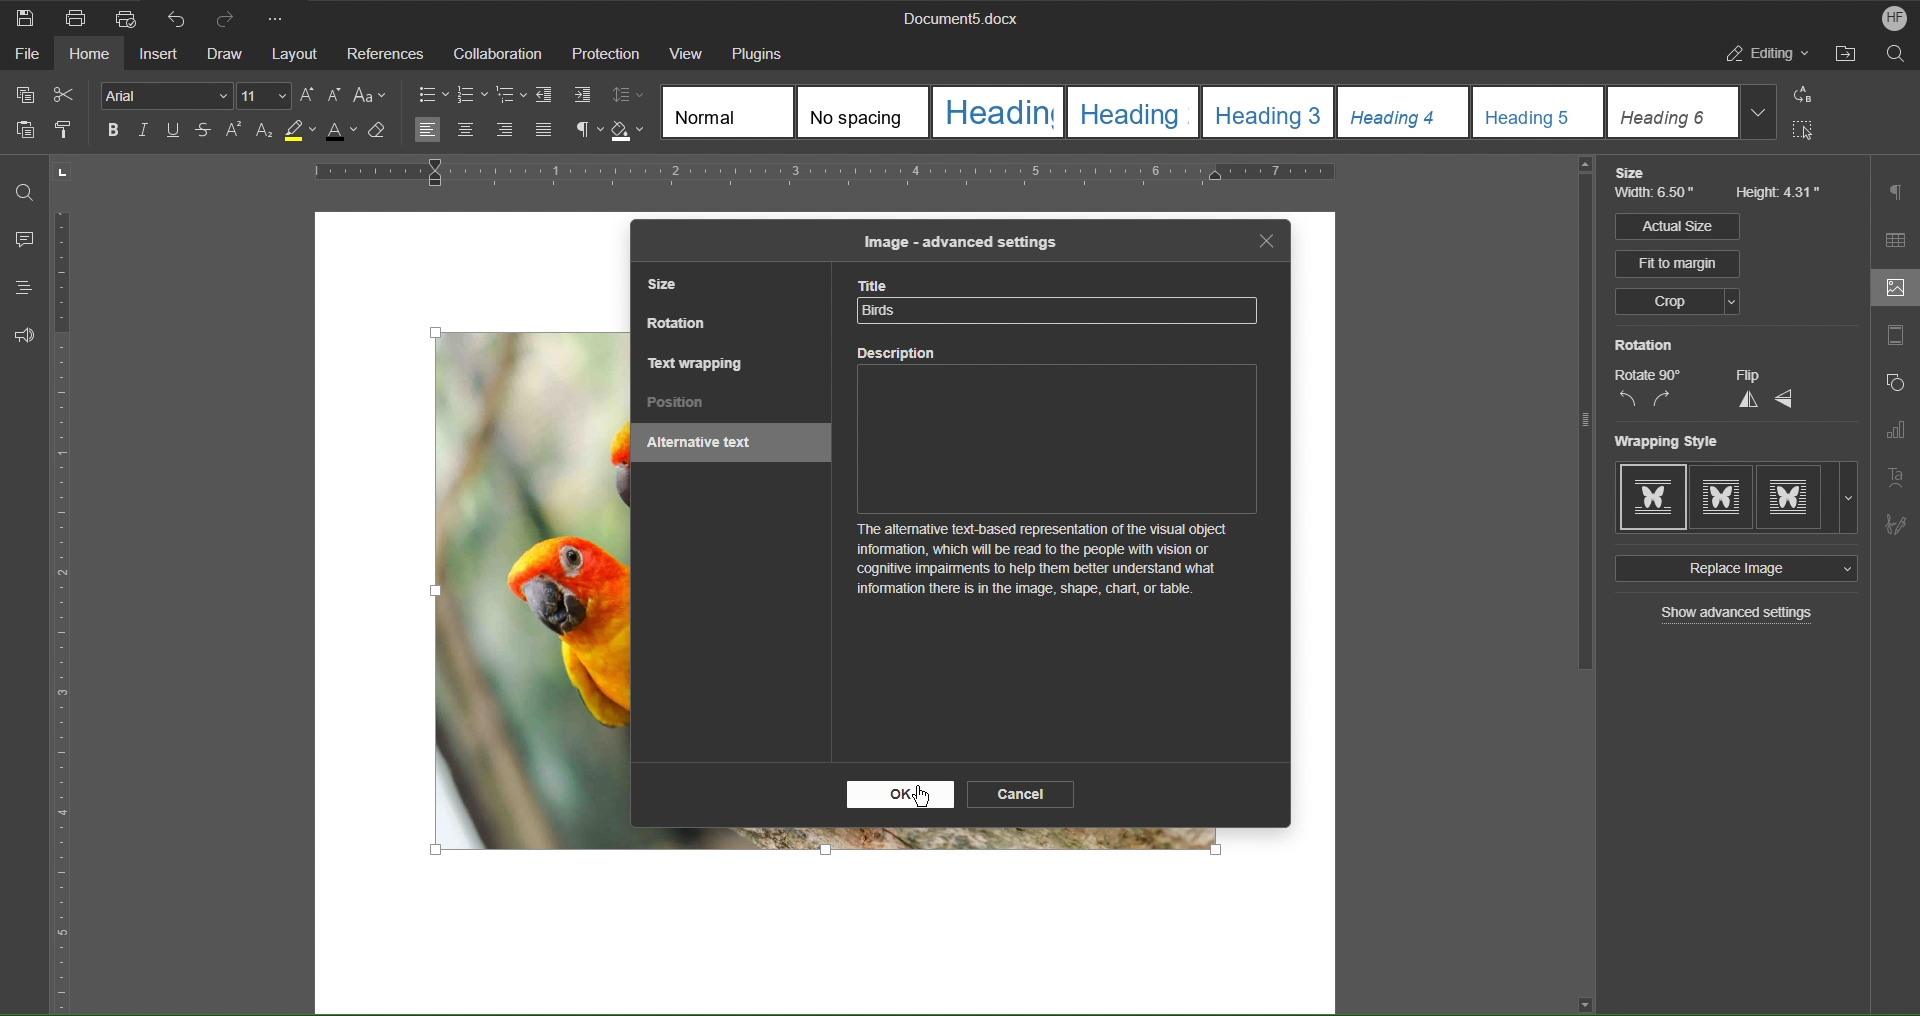 This screenshot has height=1016, width=1920. Describe the element at coordinates (178, 132) in the screenshot. I see `Underline` at that location.